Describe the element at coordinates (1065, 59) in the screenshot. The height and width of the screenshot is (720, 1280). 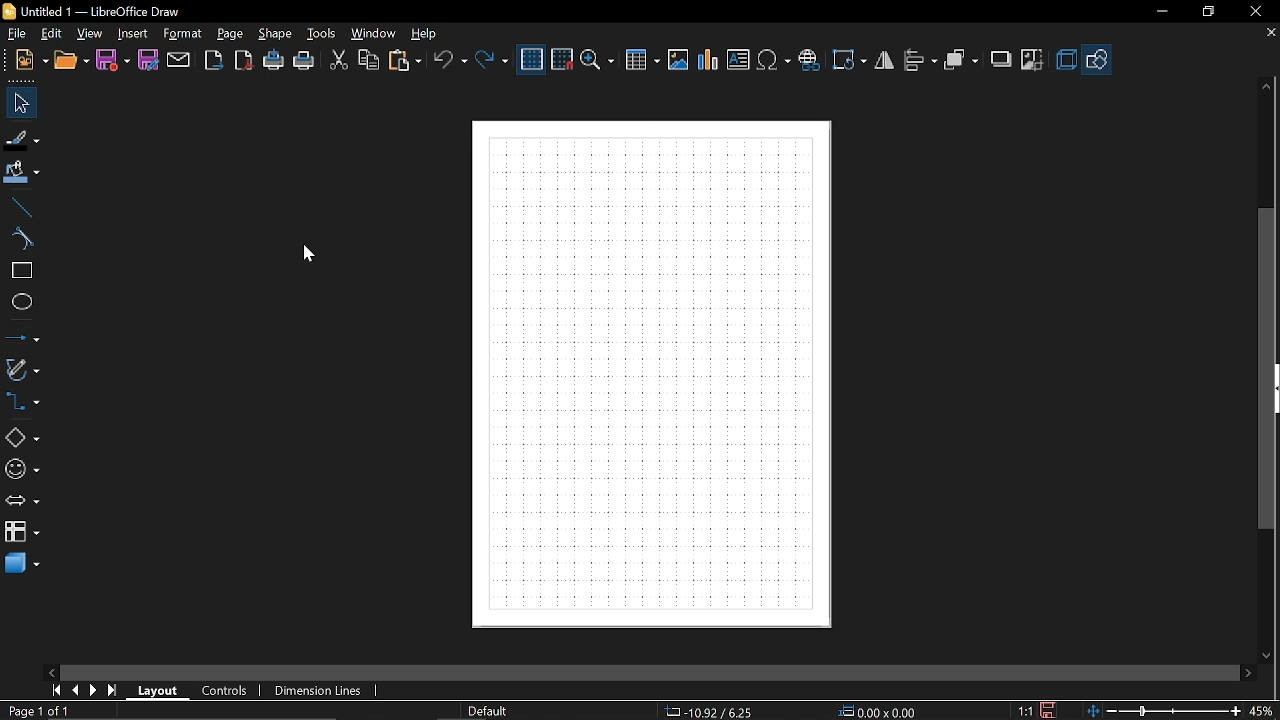
I see `3d effect` at that location.